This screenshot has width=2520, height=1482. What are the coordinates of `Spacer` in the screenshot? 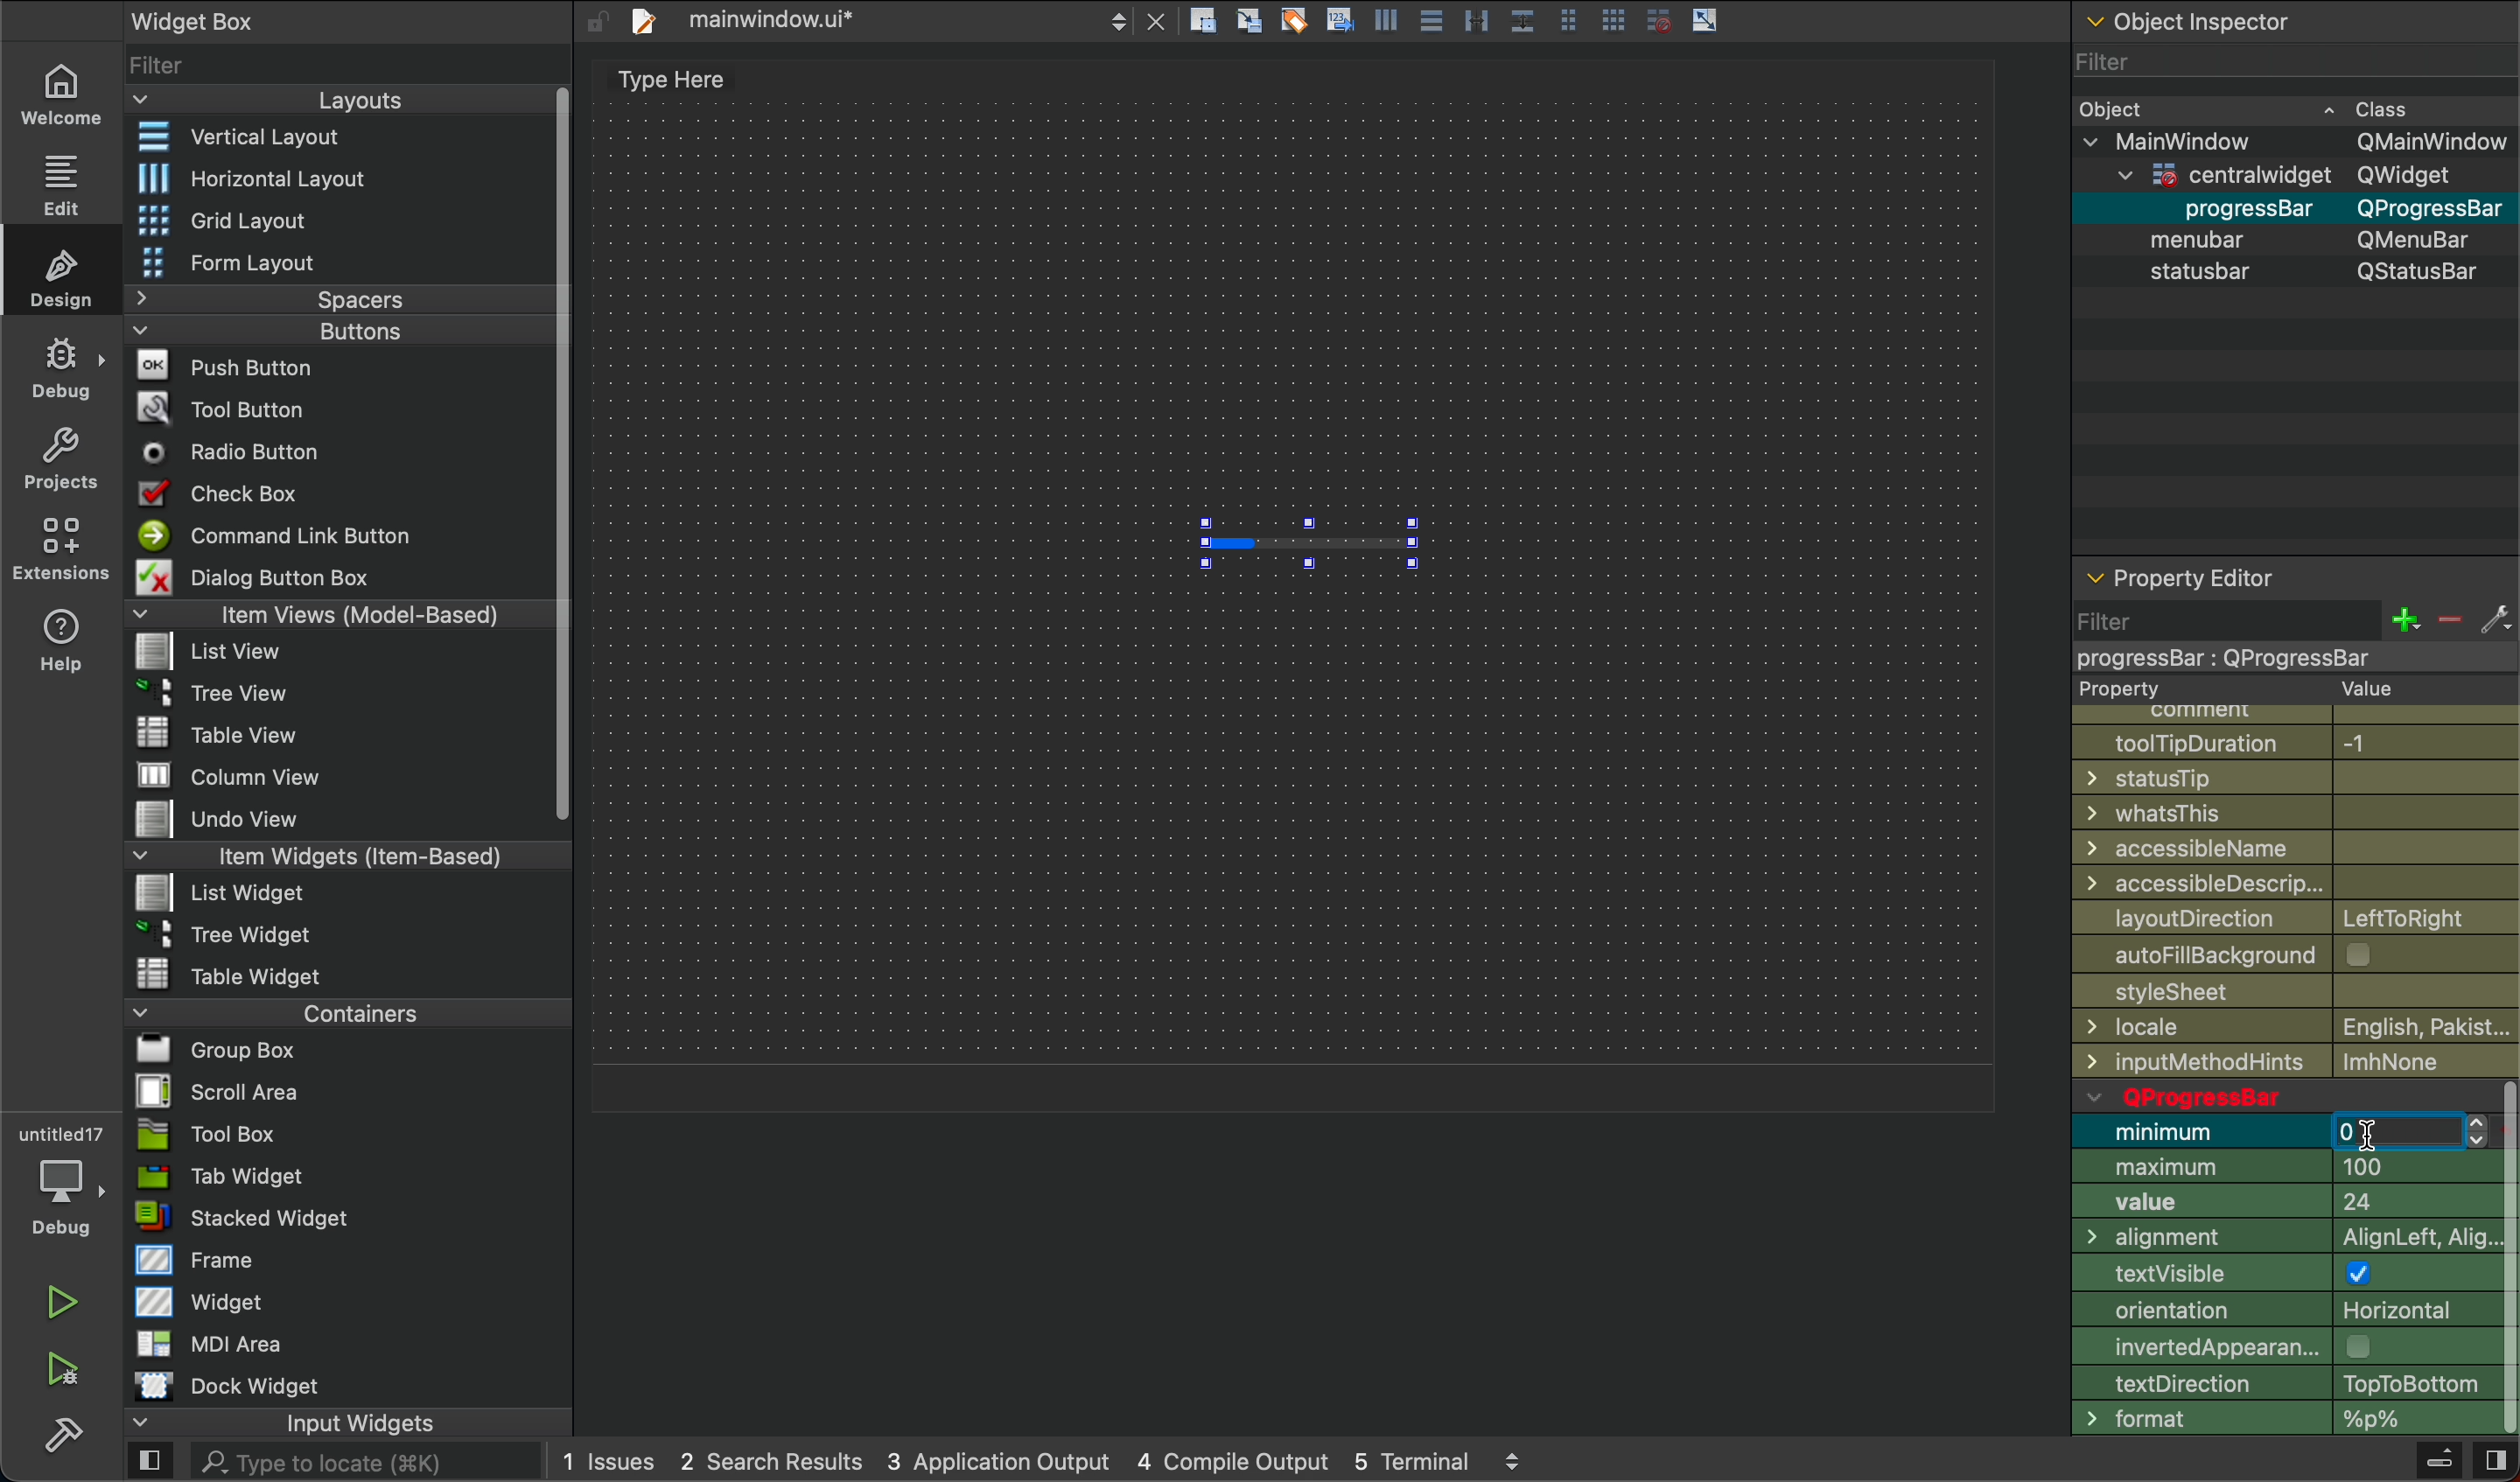 It's located at (312, 299).